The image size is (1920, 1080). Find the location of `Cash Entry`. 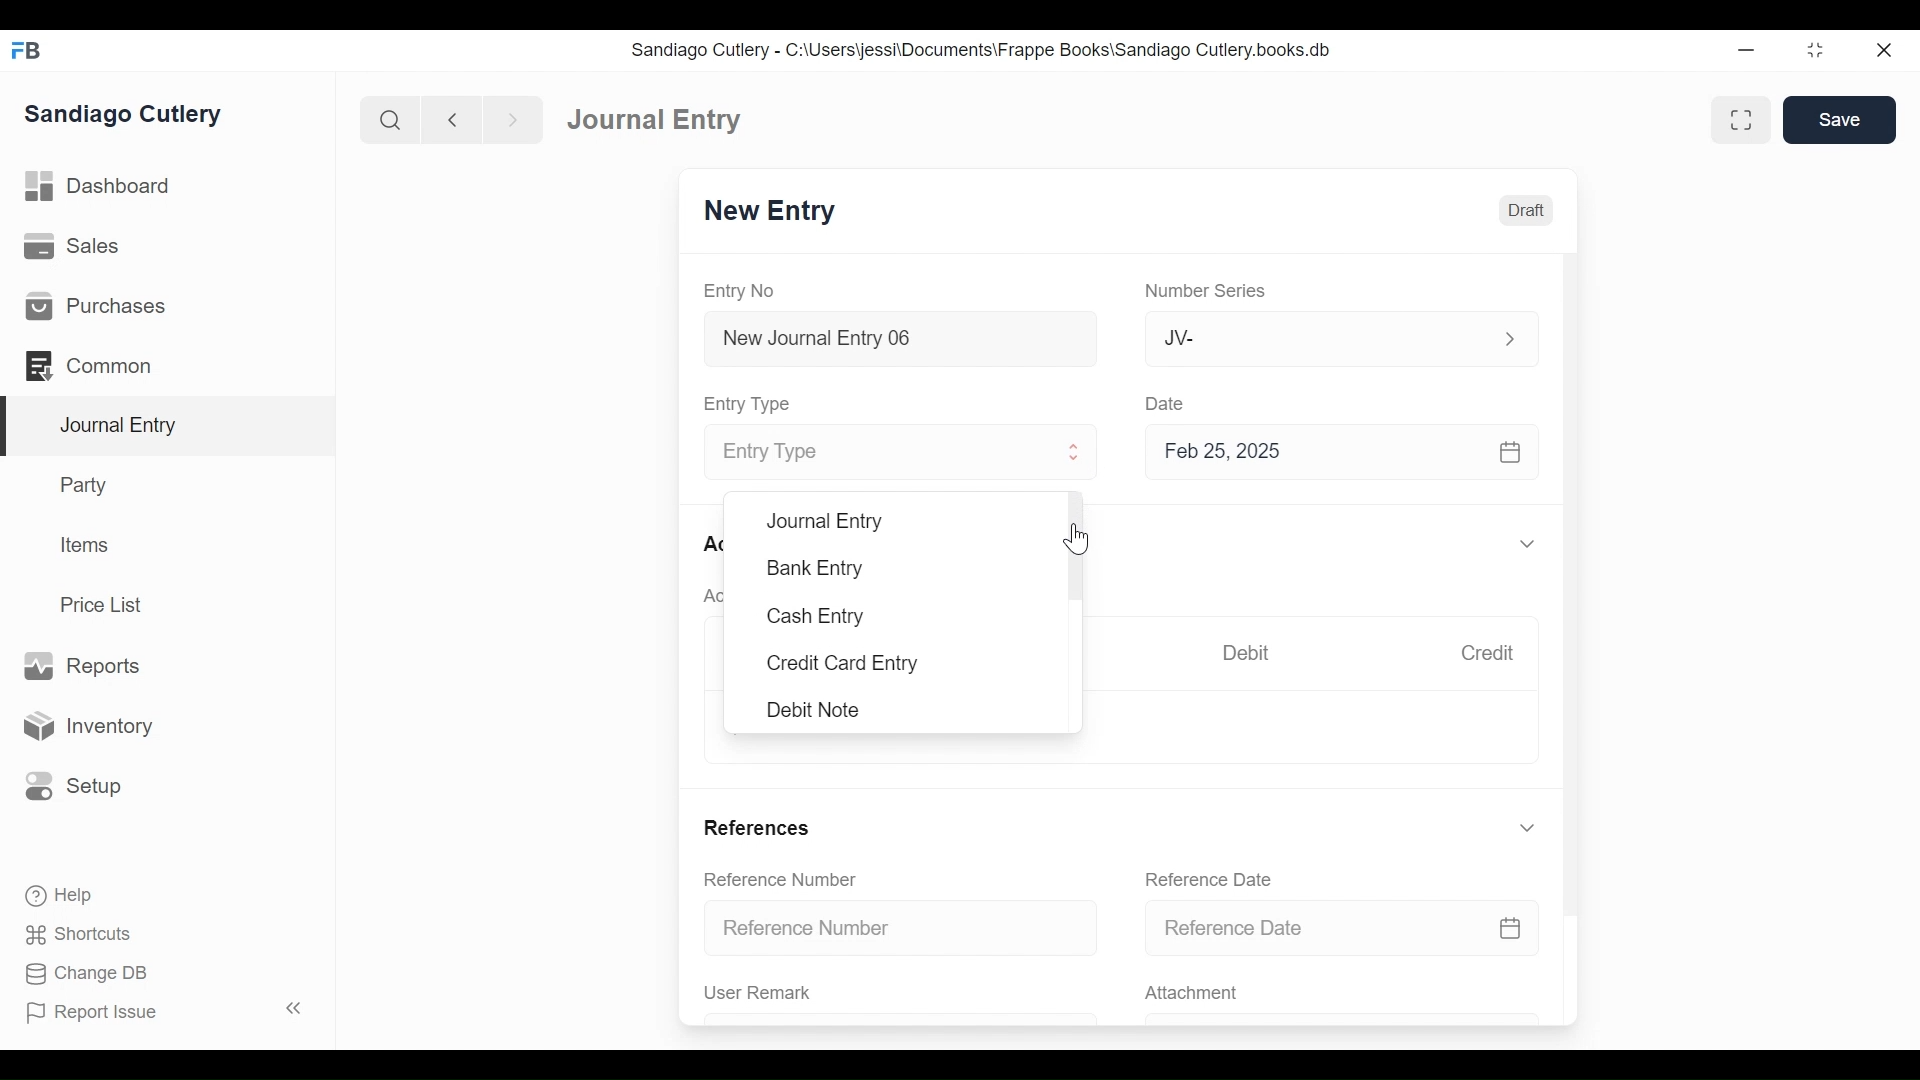

Cash Entry is located at coordinates (814, 618).